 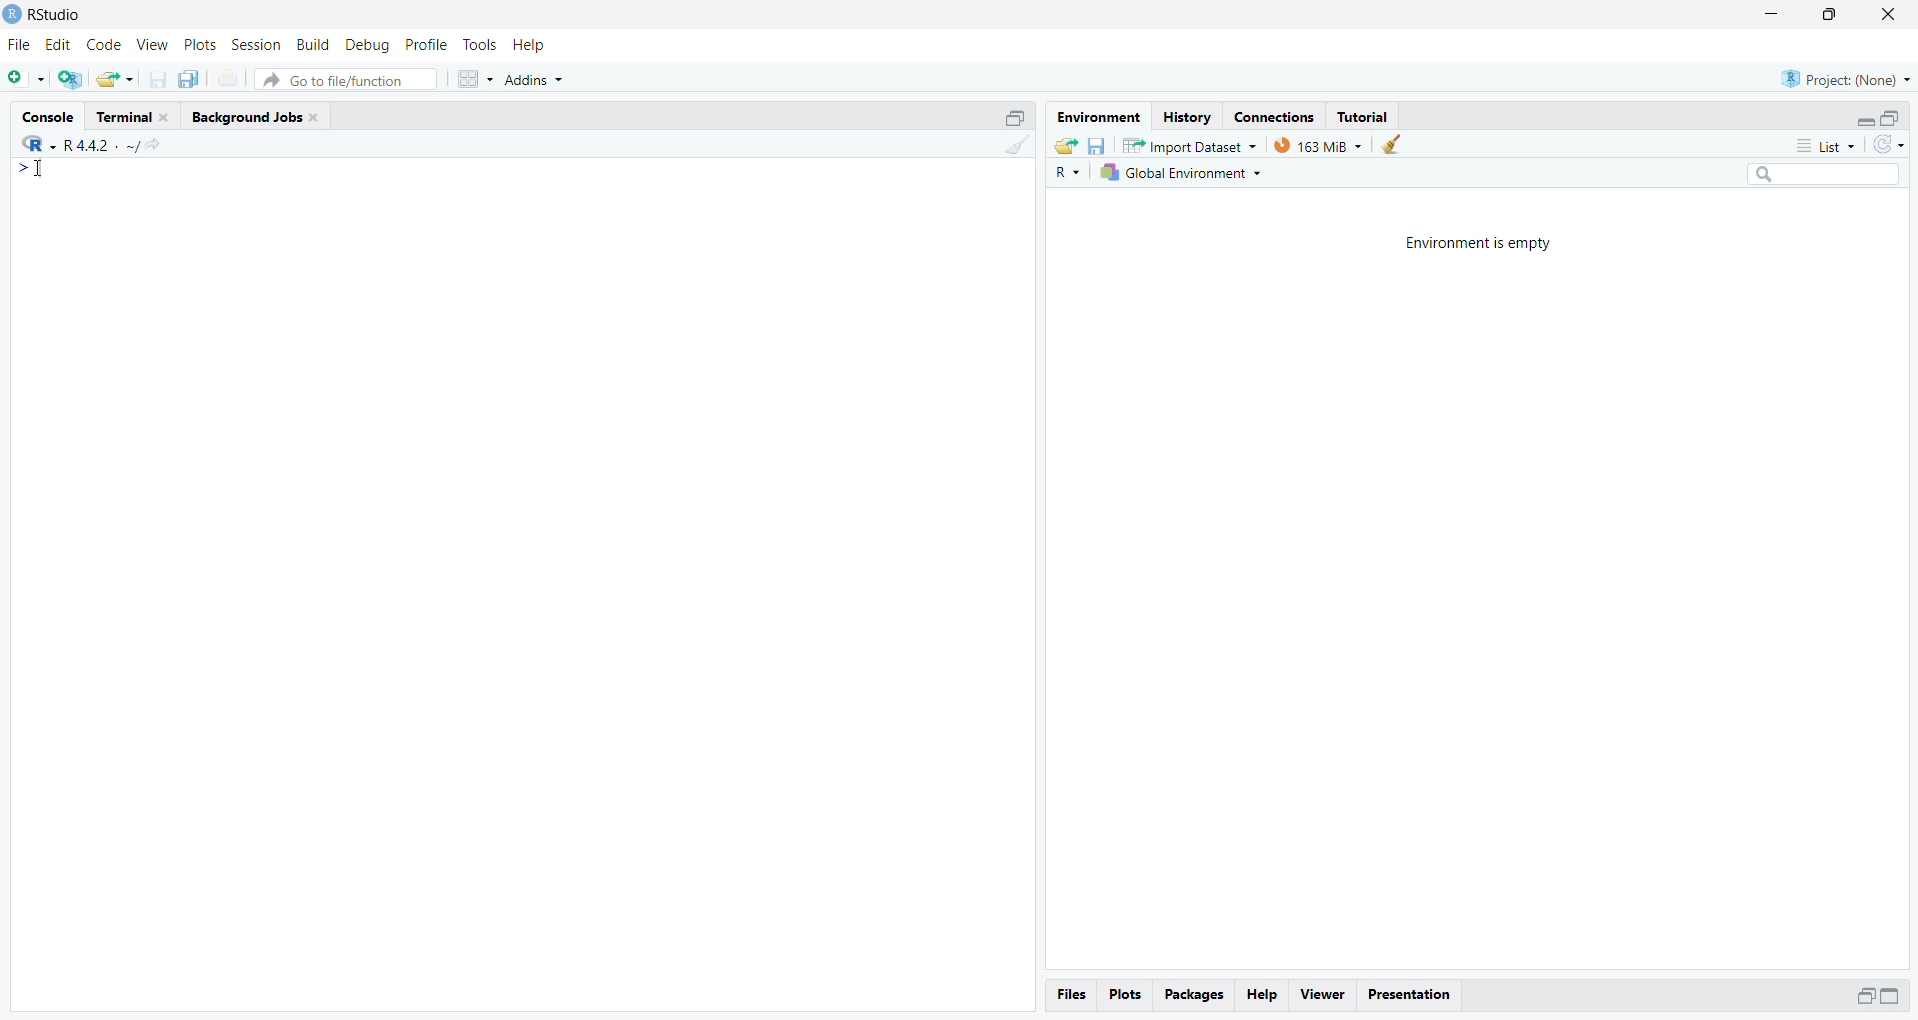 I want to click on view, so click(x=153, y=45).